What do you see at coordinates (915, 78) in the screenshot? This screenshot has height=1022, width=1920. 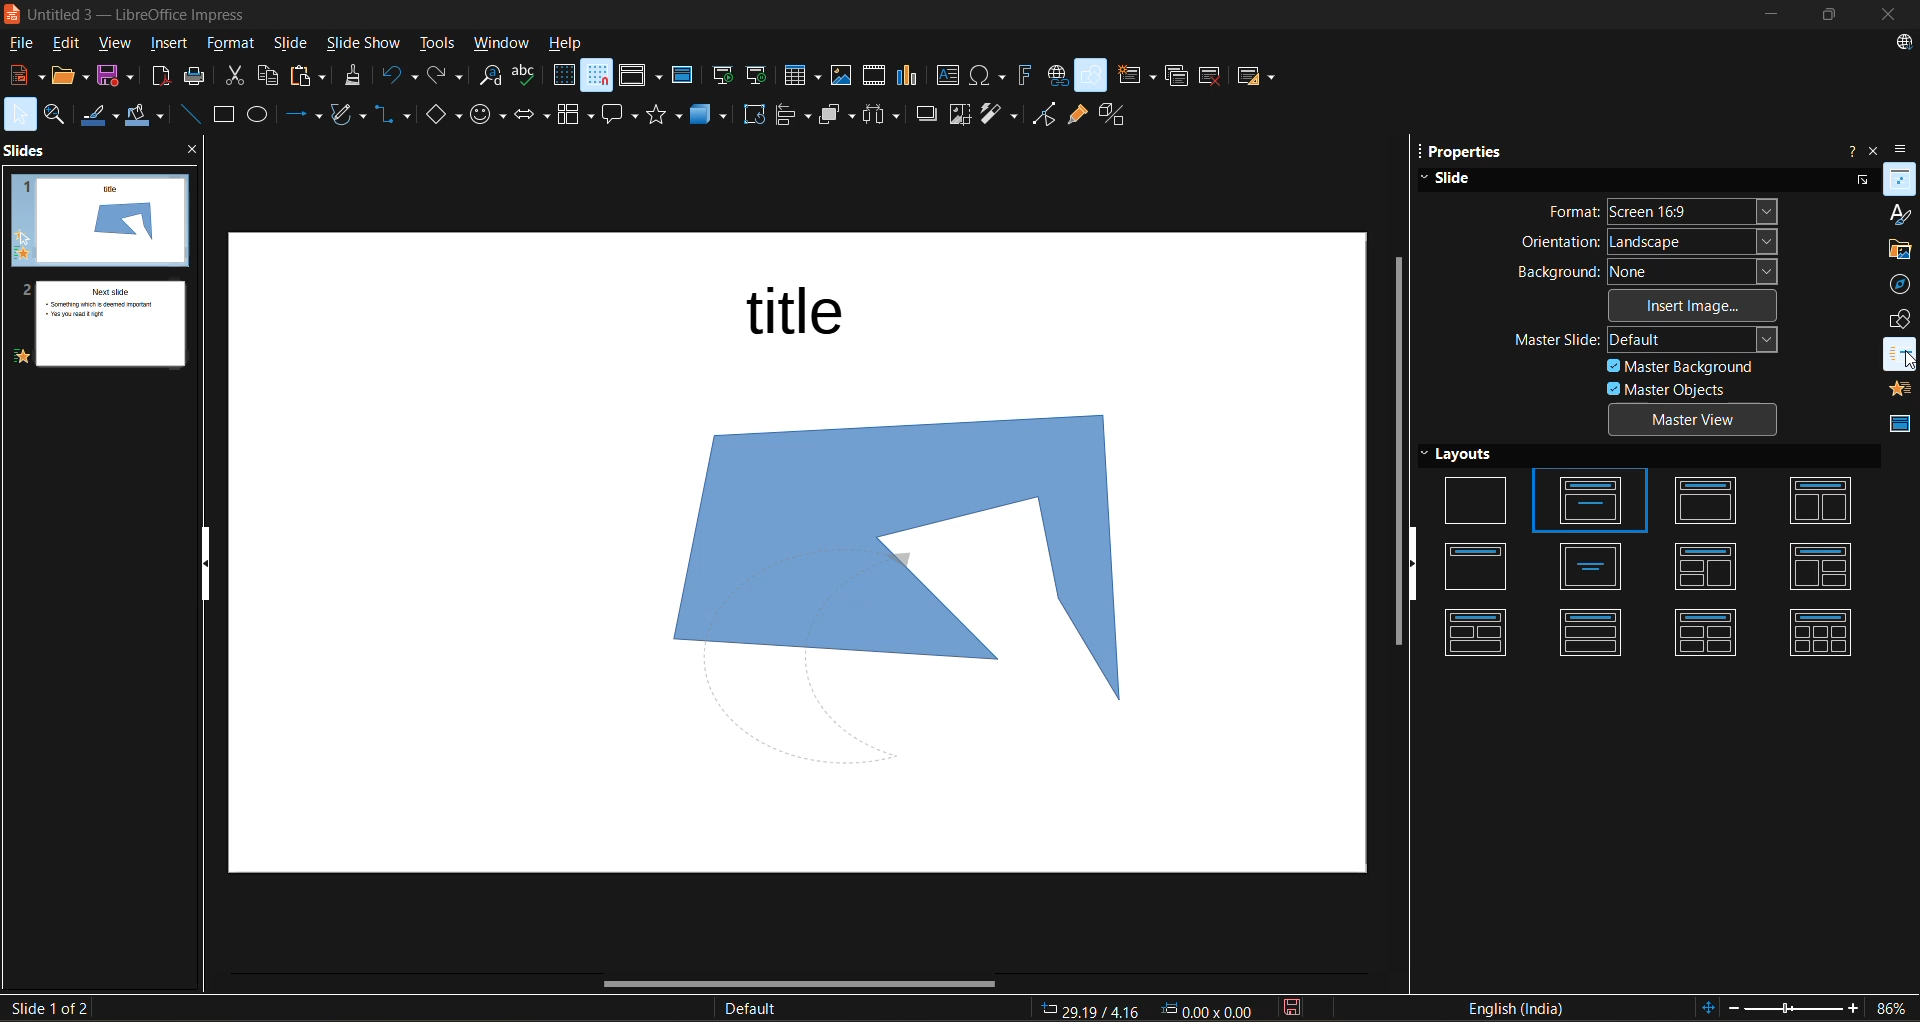 I see `insert chart` at bounding box center [915, 78].